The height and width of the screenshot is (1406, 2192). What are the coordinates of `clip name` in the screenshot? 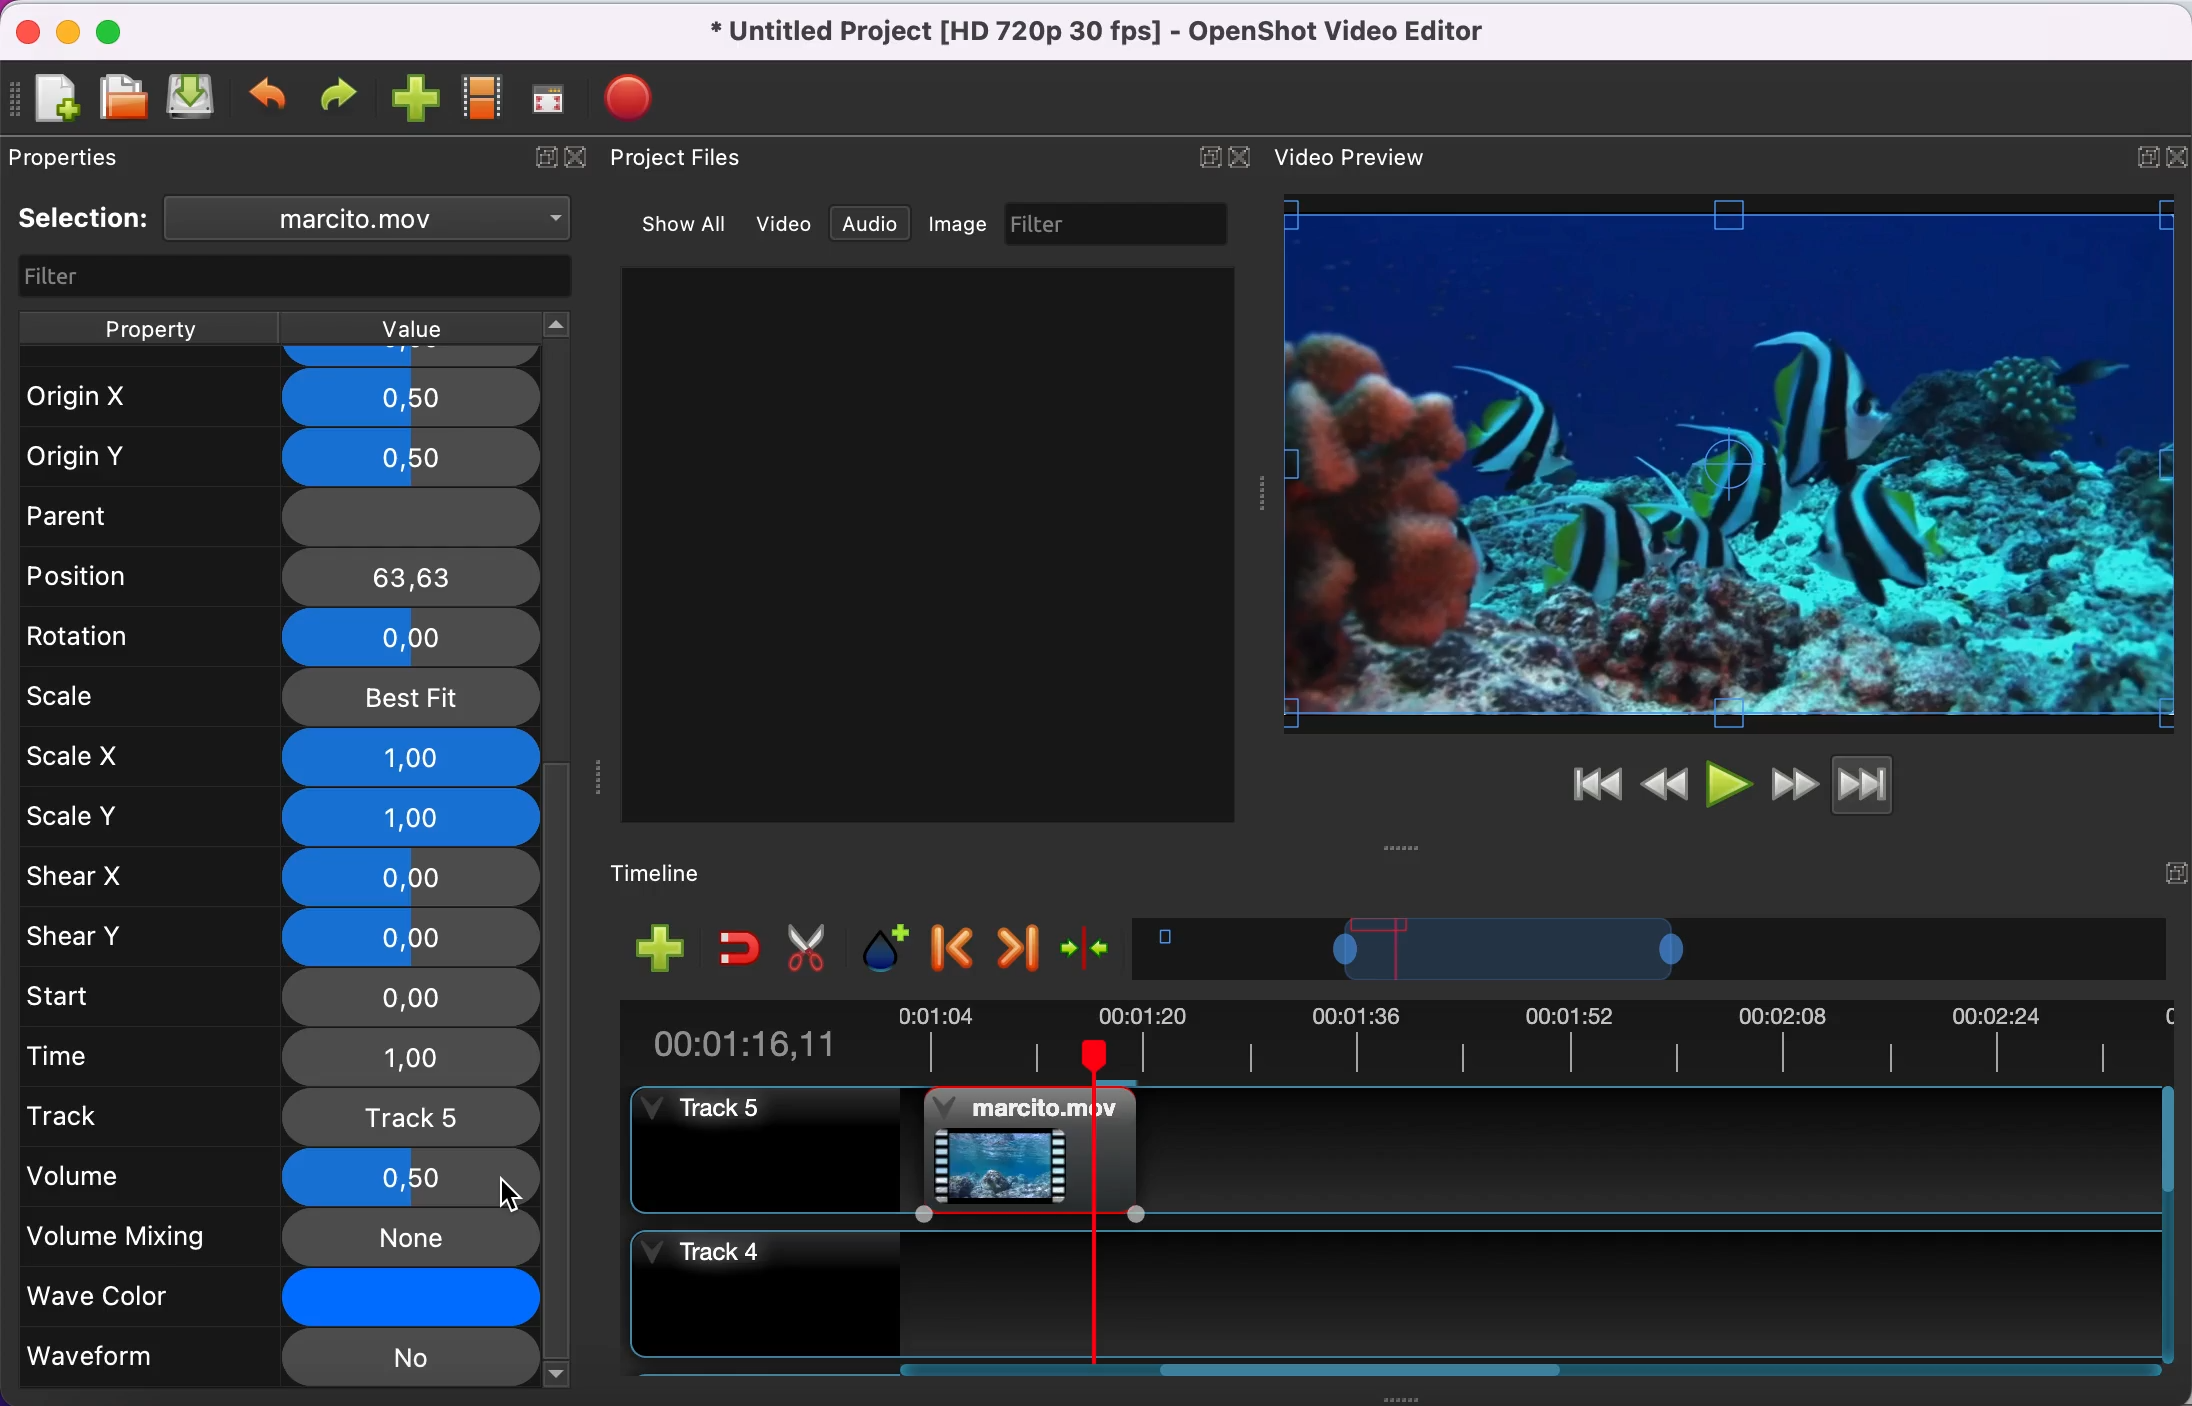 It's located at (371, 222).